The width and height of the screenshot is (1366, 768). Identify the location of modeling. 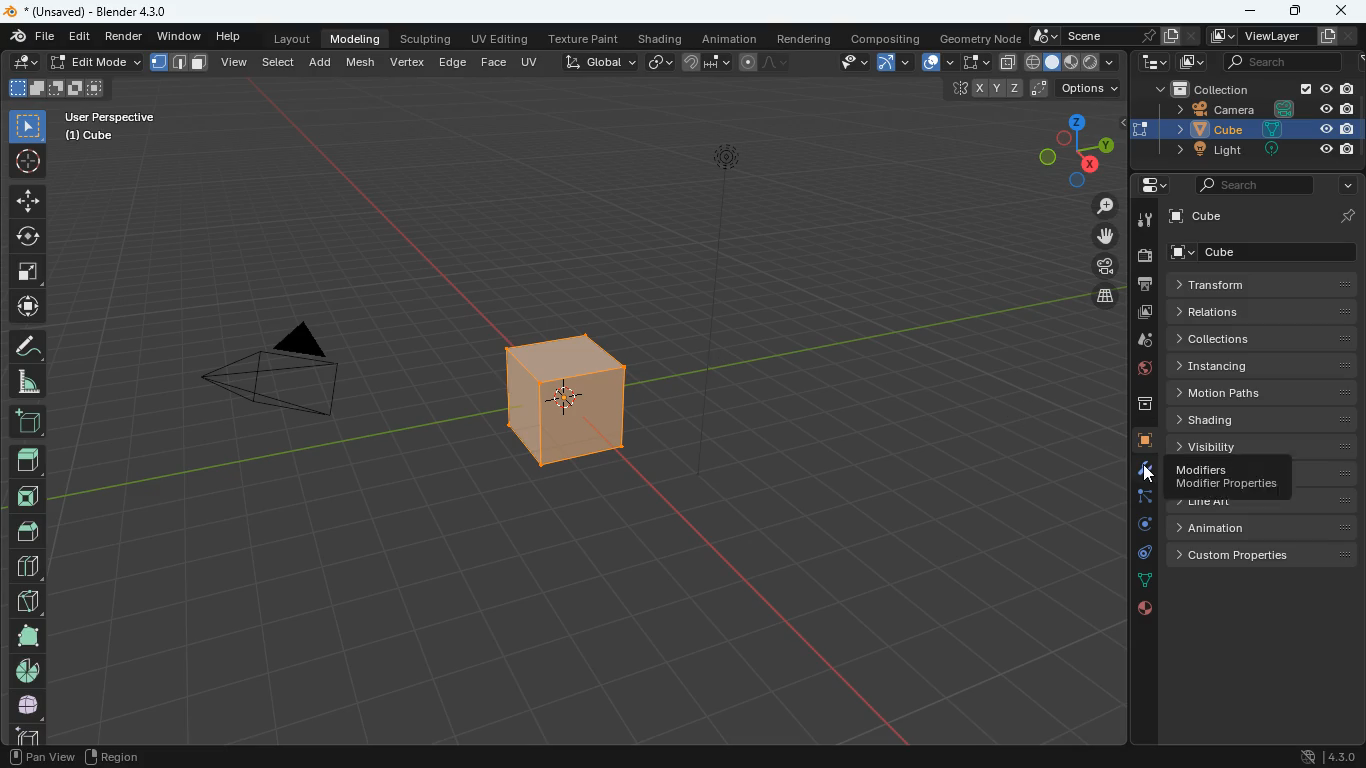
(361, 38).